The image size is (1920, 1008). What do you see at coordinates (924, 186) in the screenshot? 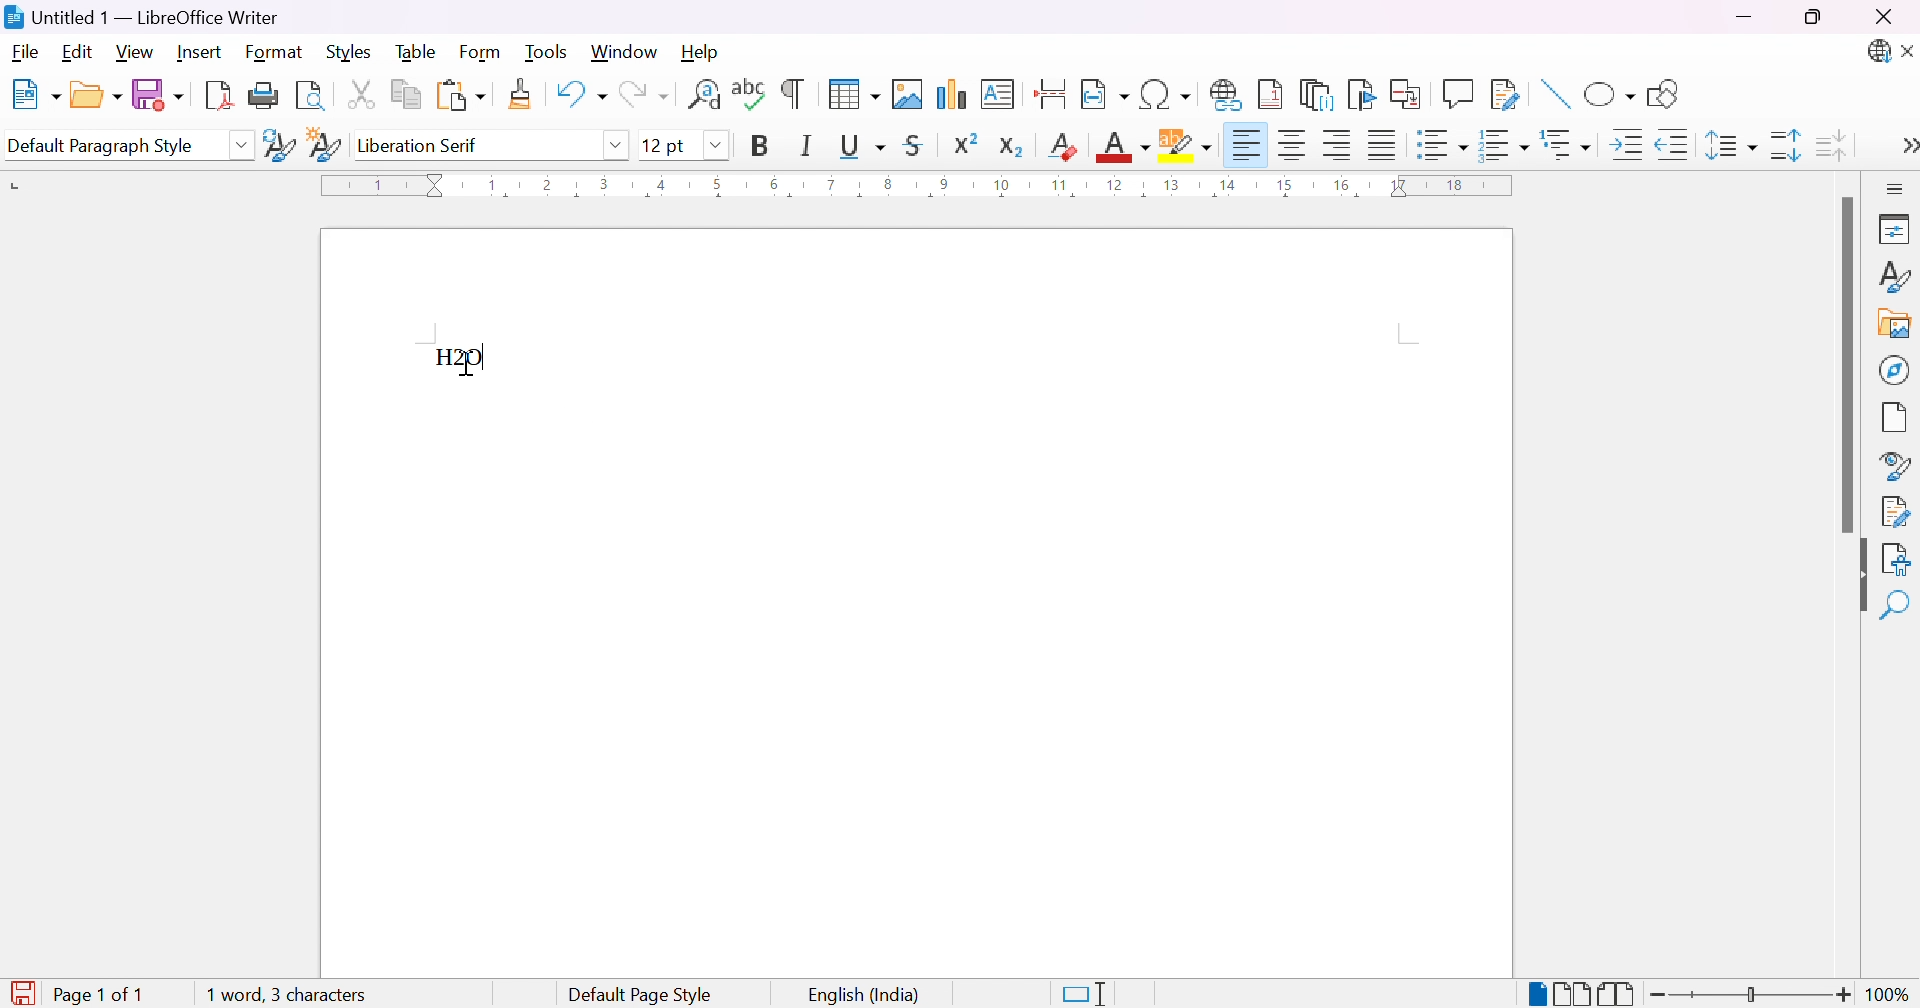
I see `Ruler` at bounding box center [924, 186].